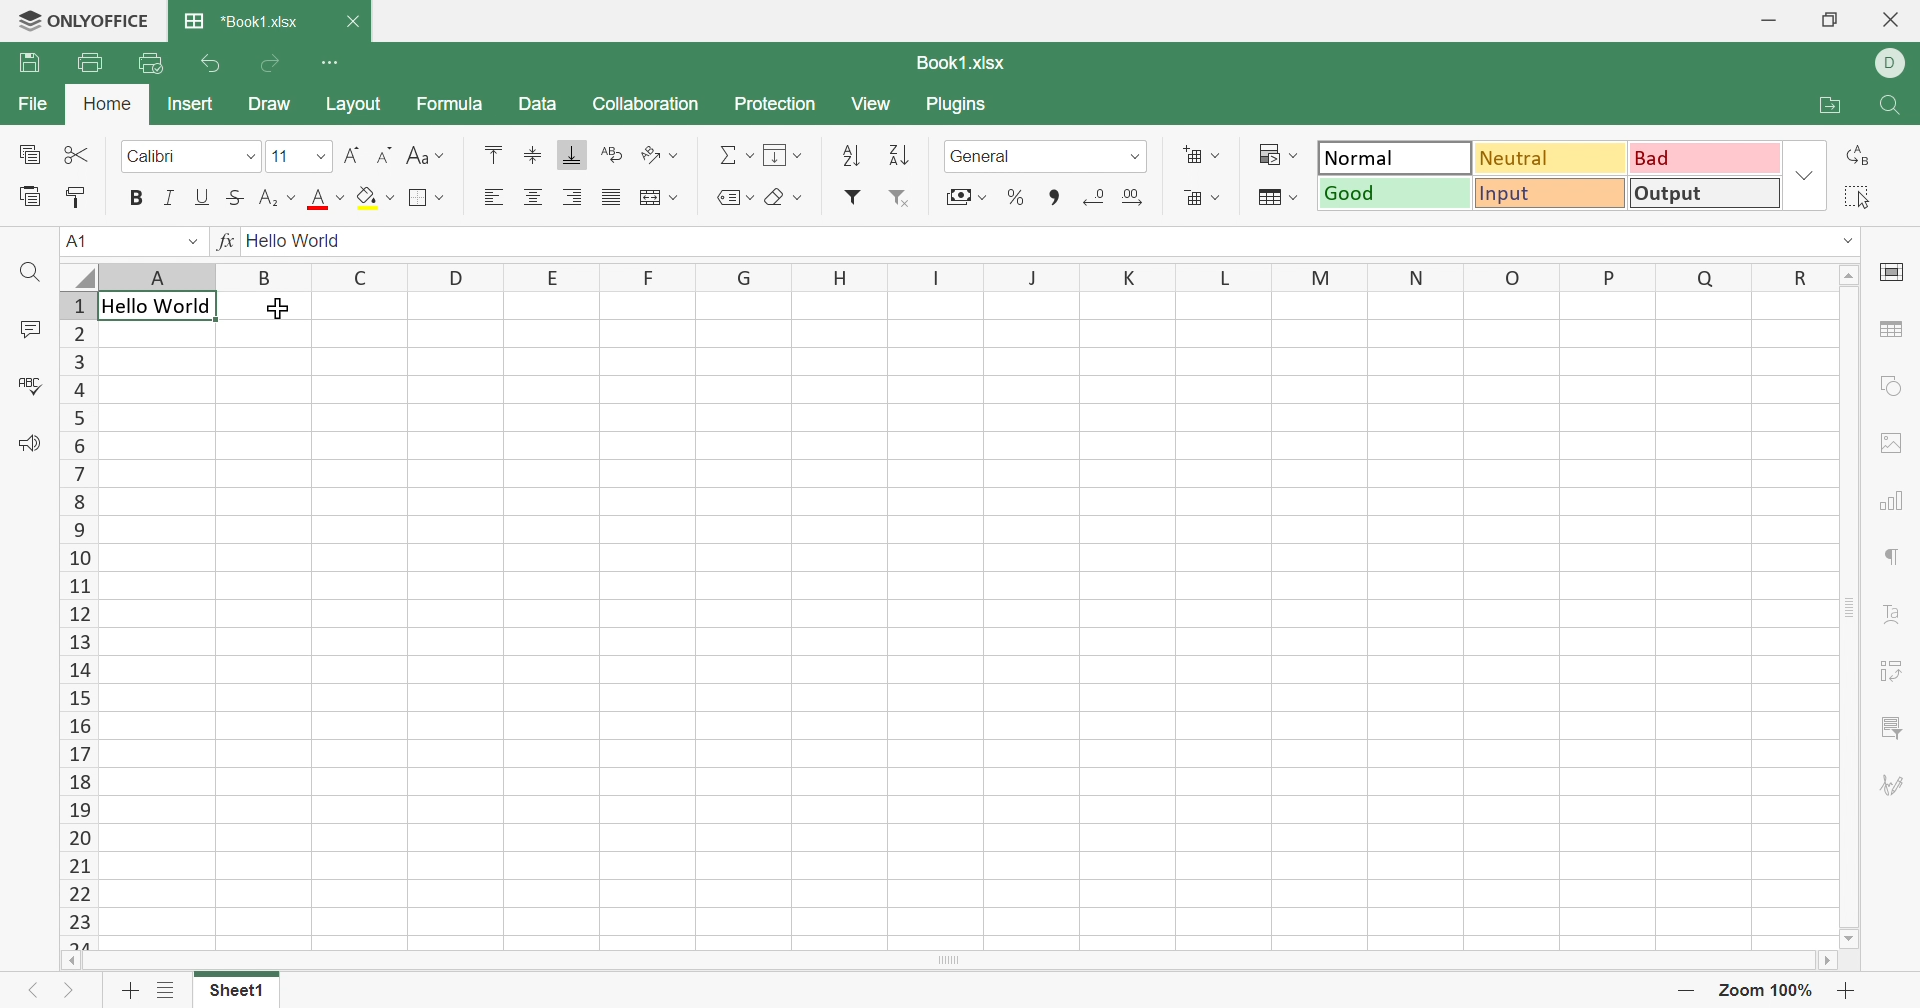 The image size is (1920, 1008). Describe the element at coordinates (1830, 107) in the screenshot. I see `Open file location` at that location.